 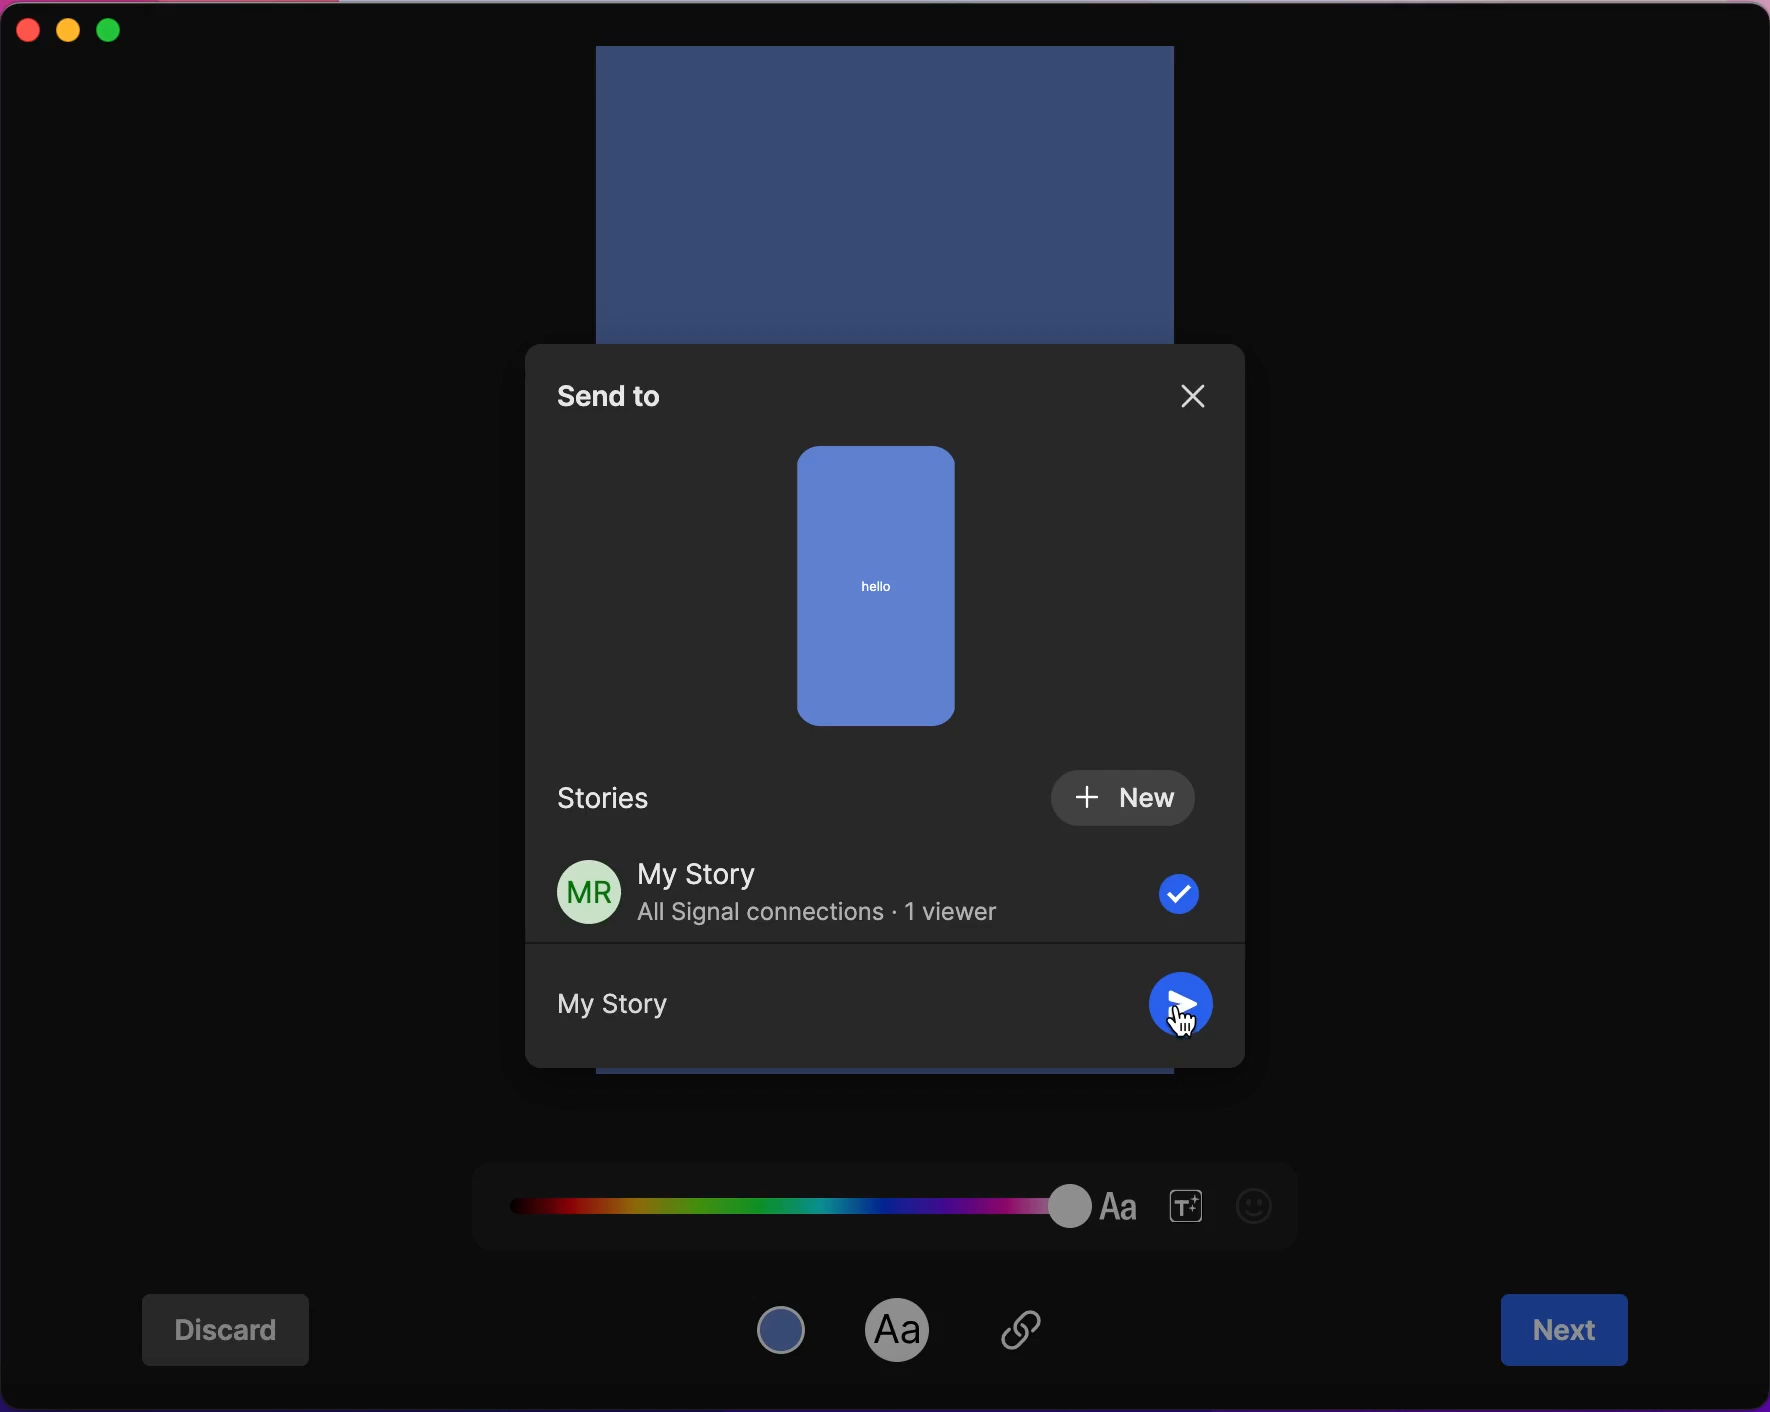 What do you see at coordinates (1263, 1204) in the screenshot?
I see `emoji` at bounding box center [1263, 1204].